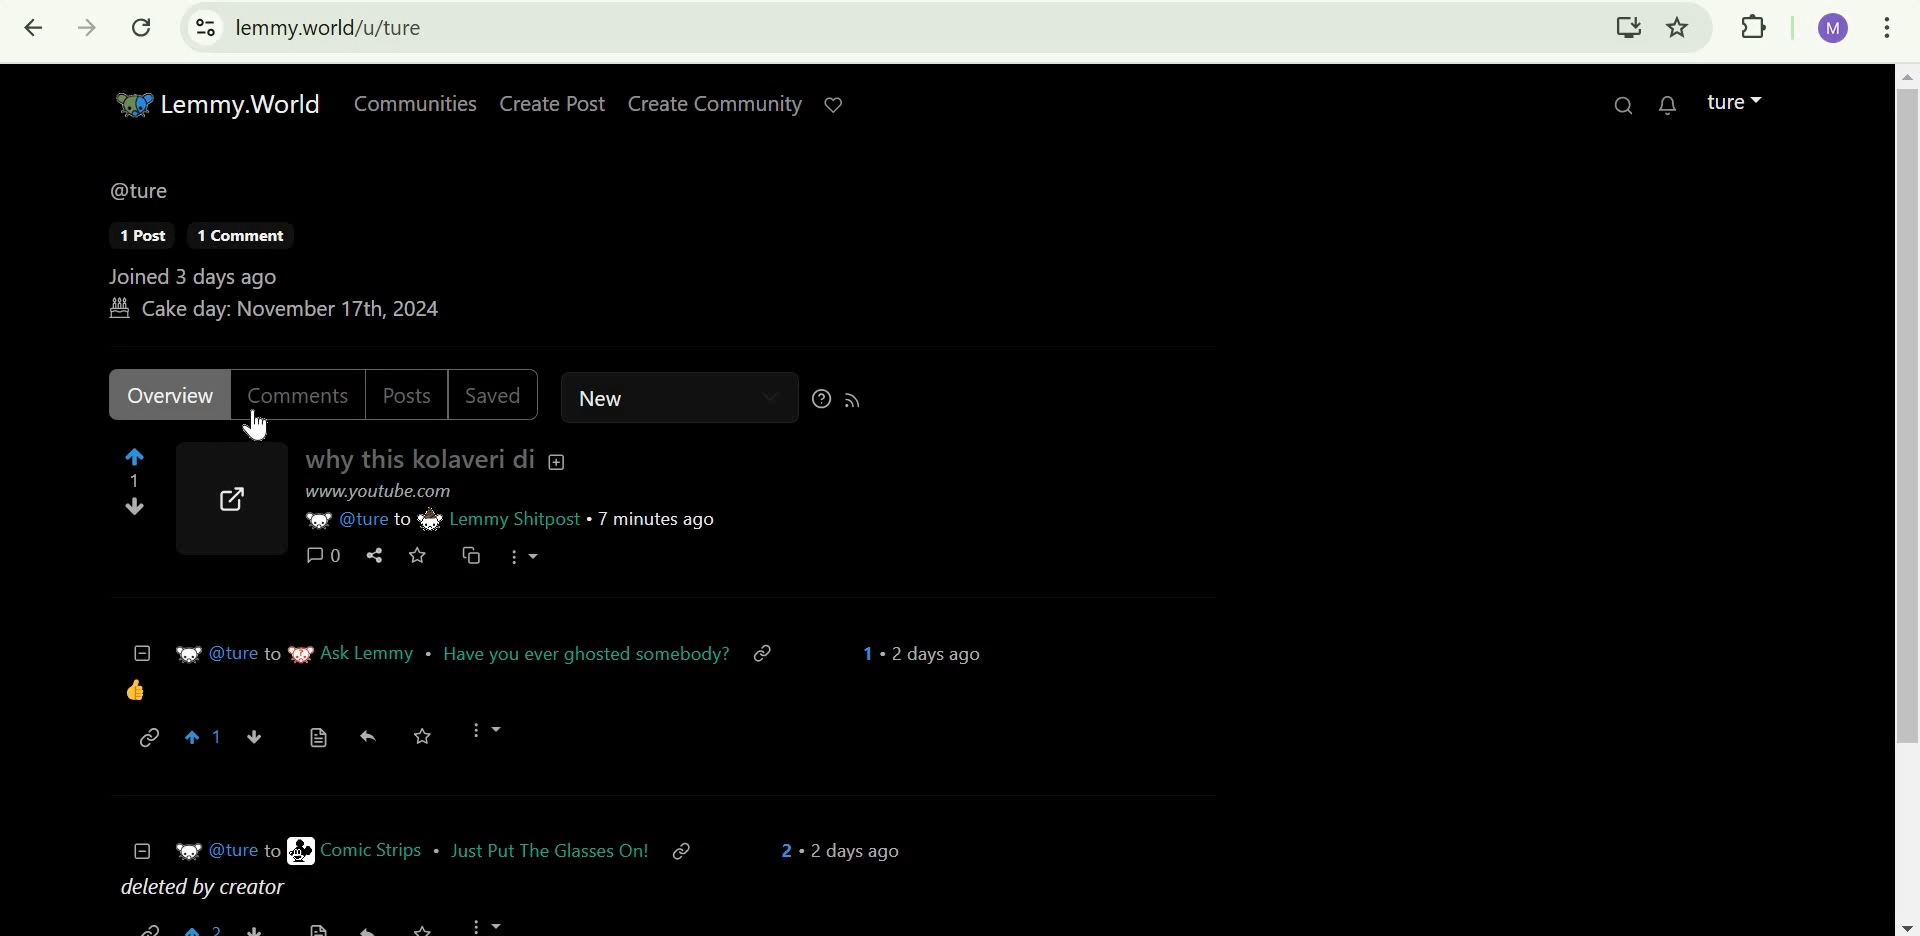 Image resolution: width=1920 pixels, height=936 pixels. Describe the element at coordinates (928, 653) in the screenshot. I see `1 . 2 days go` at that location.